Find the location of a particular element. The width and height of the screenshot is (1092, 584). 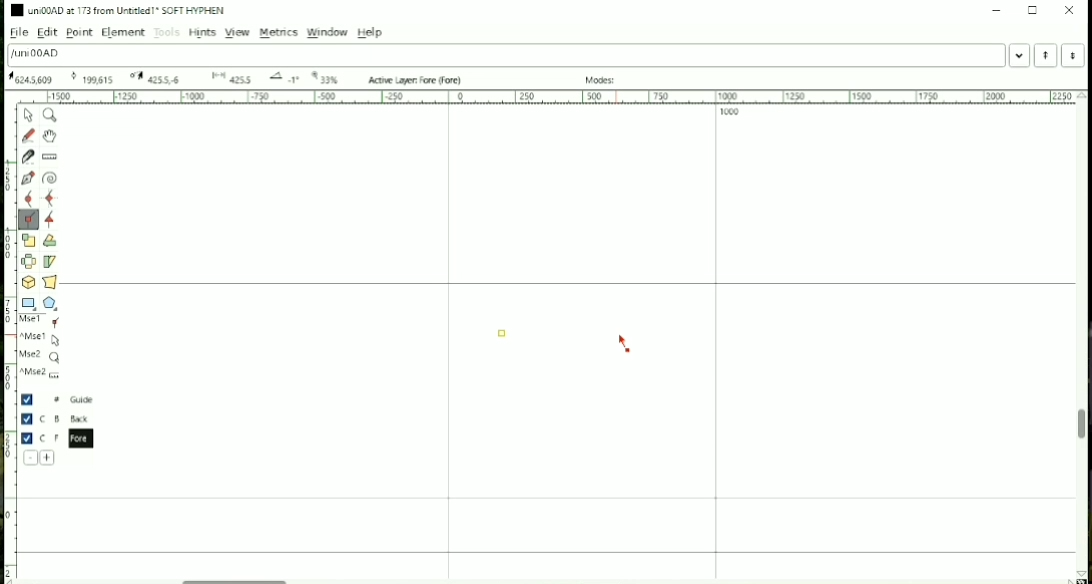

173 Oxad U+00AD "uni00AD" SOFT HYPHEN is located at coordinates (324, 77).